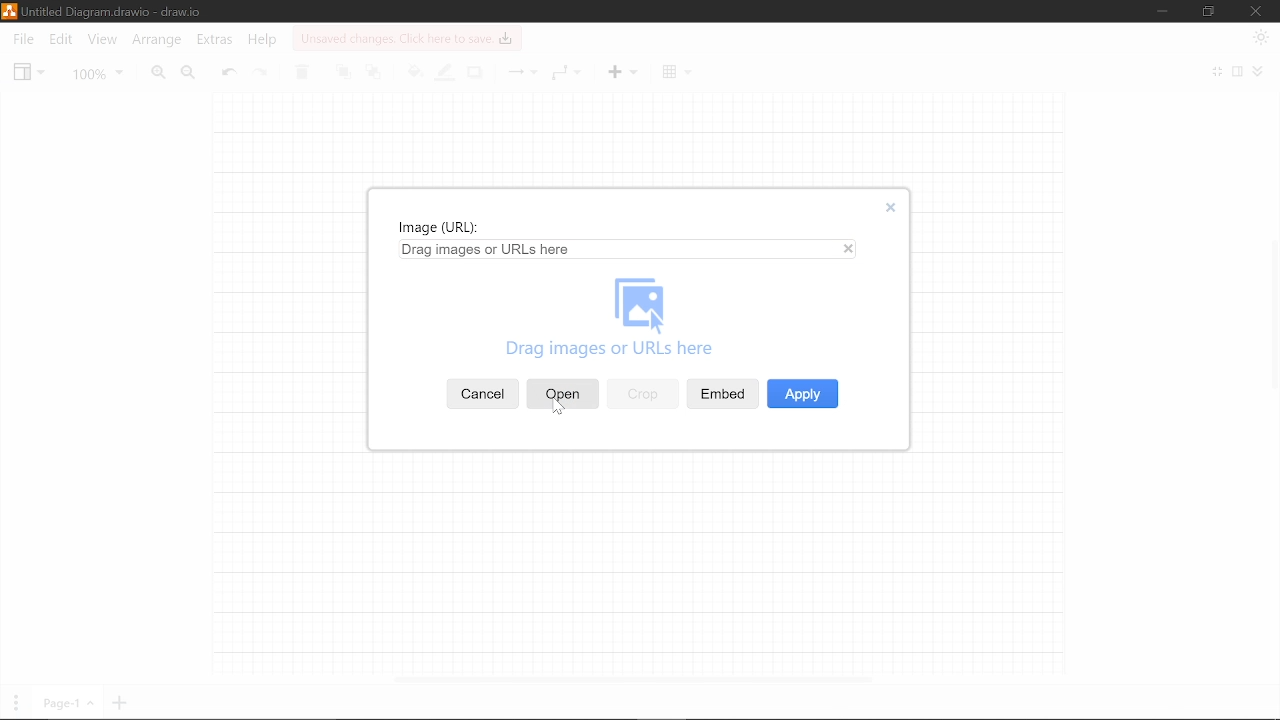 This screenshot has height=720, width=1280. What do you see at coordinates (1218, 73) in the screenshot?
I see `Fullscreen` at bounding box center [1218, 73].